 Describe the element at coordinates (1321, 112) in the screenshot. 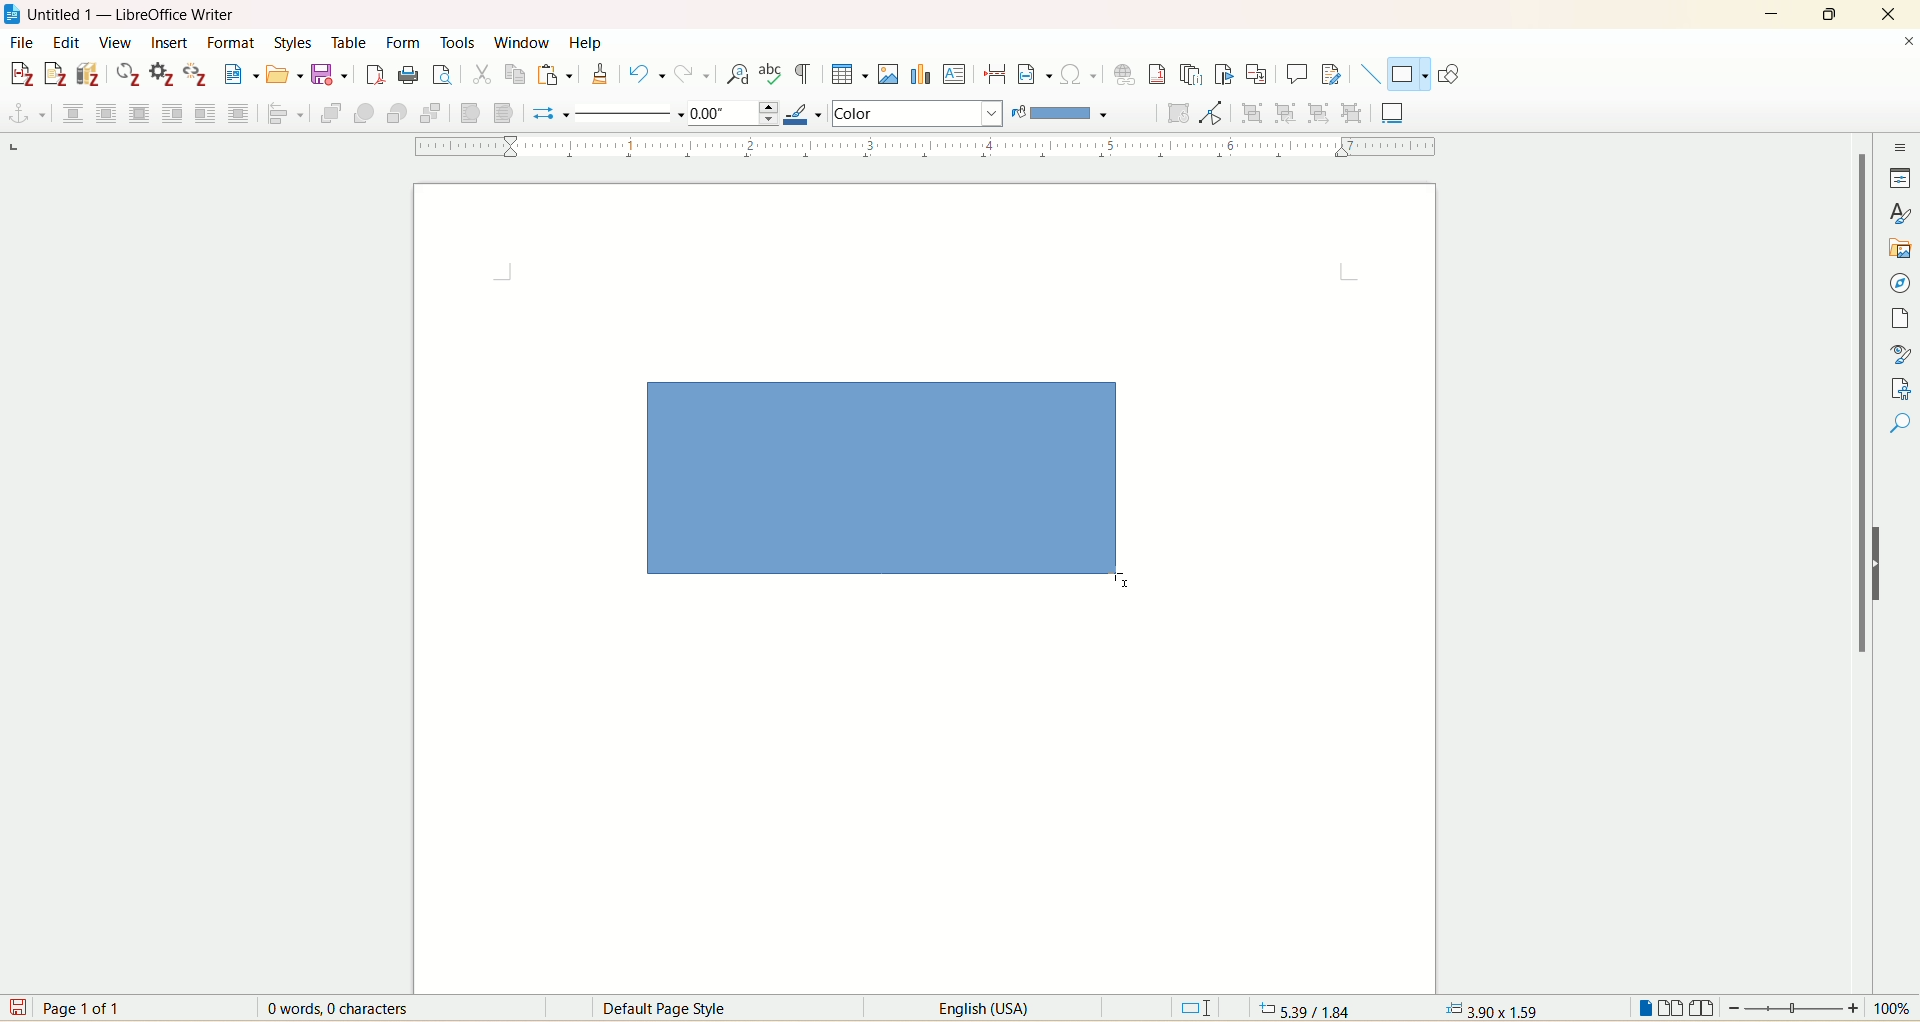

I see `exit group` at that location.